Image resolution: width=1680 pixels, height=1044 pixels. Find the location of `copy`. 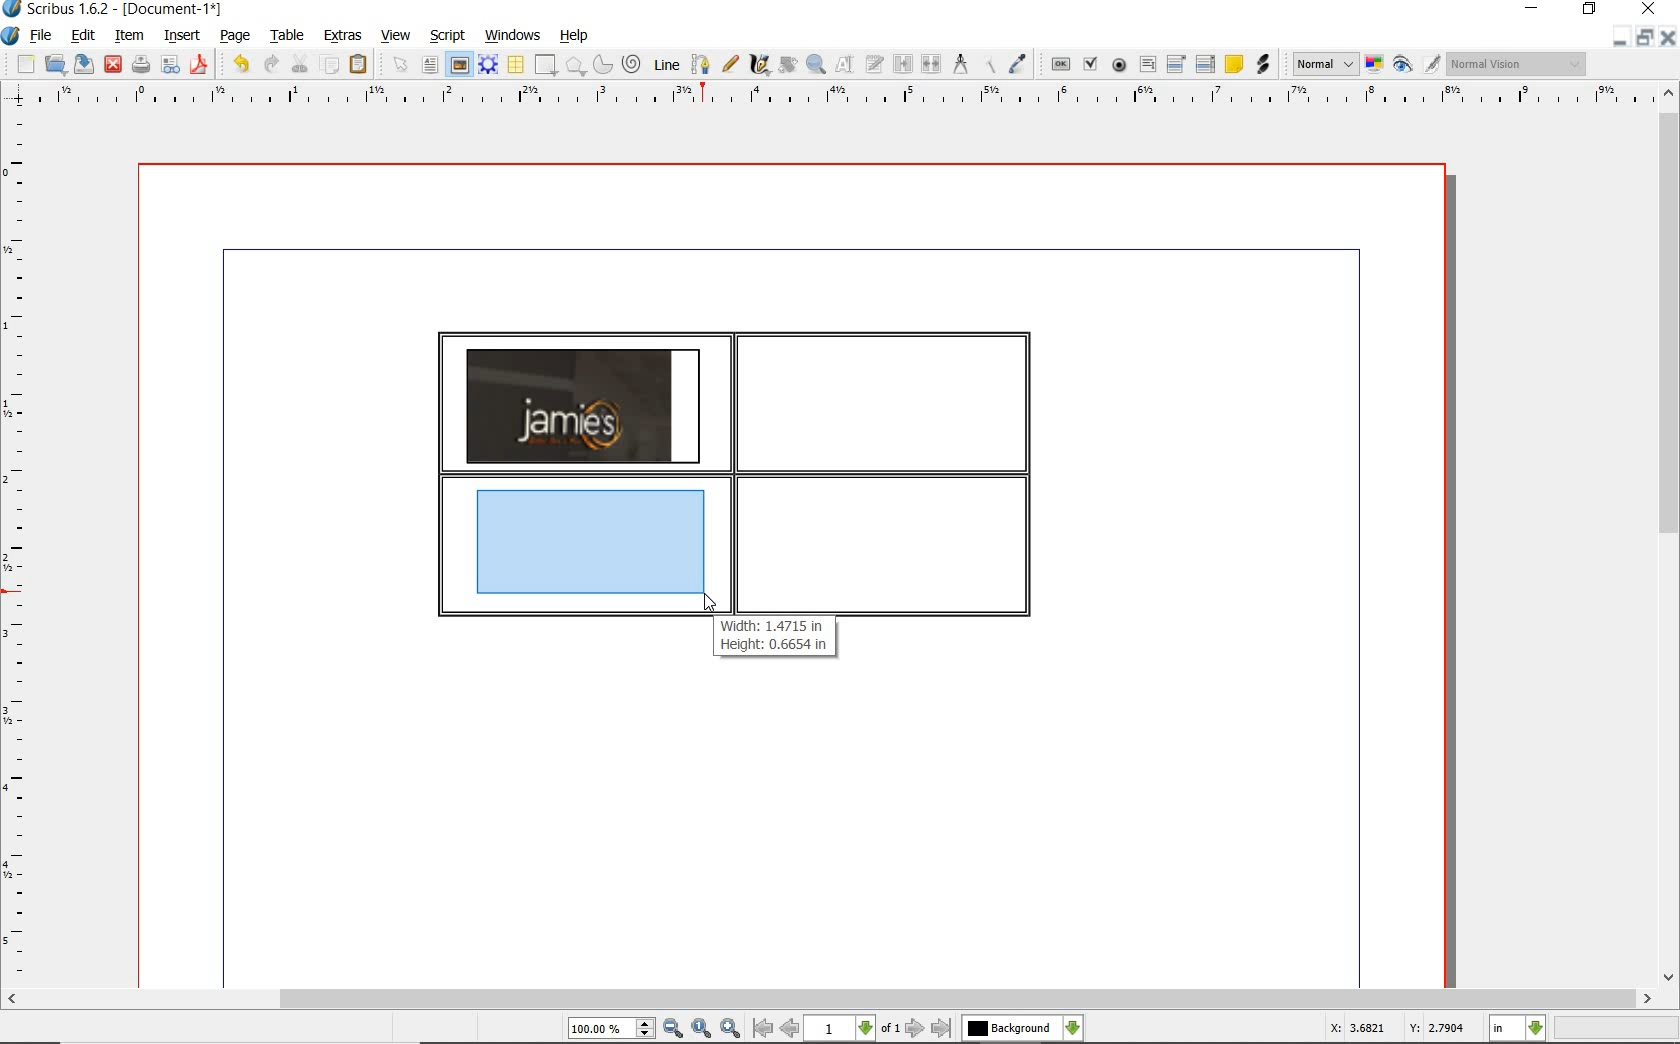

copy is located at coordinates (331, 66).